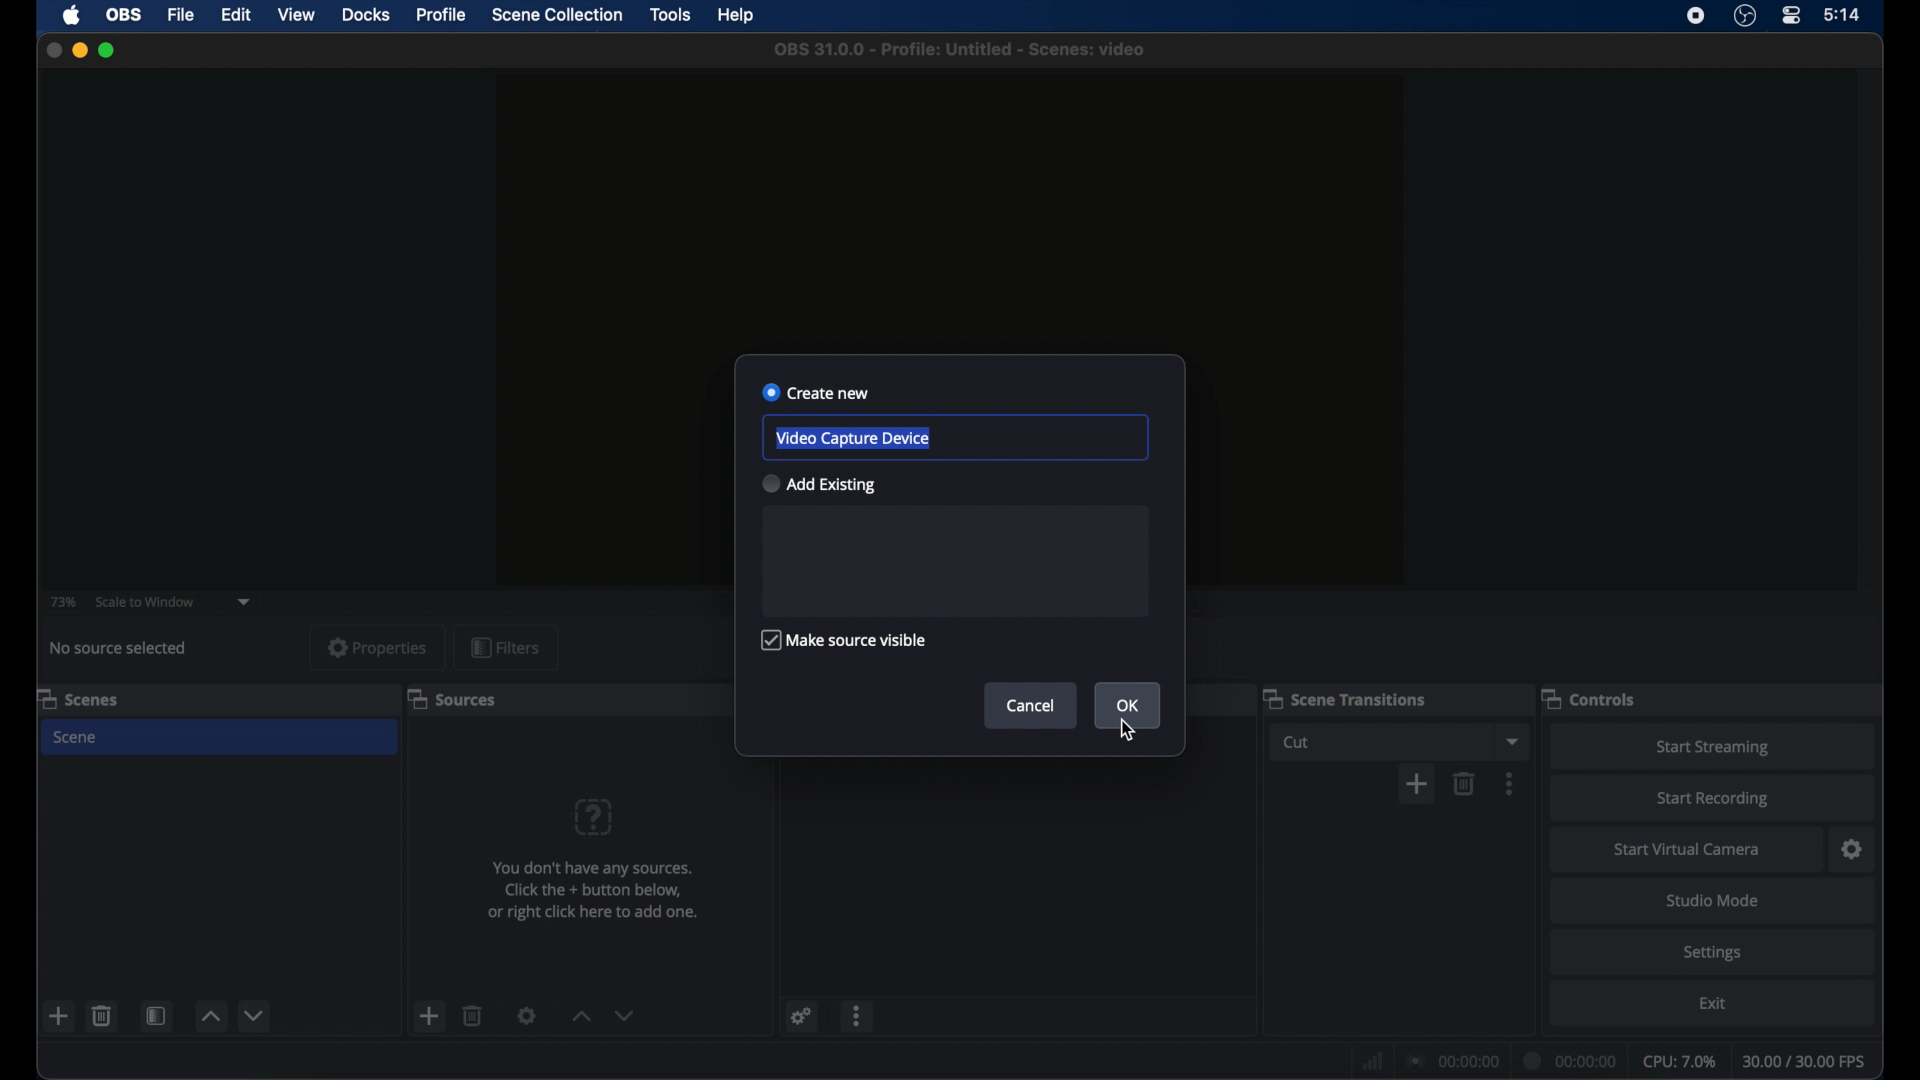 The image size is (1920, 1080). I want to click on ‘You don't have any sources.
Click the + button below,
or right click here to add one., so click(596, 893).